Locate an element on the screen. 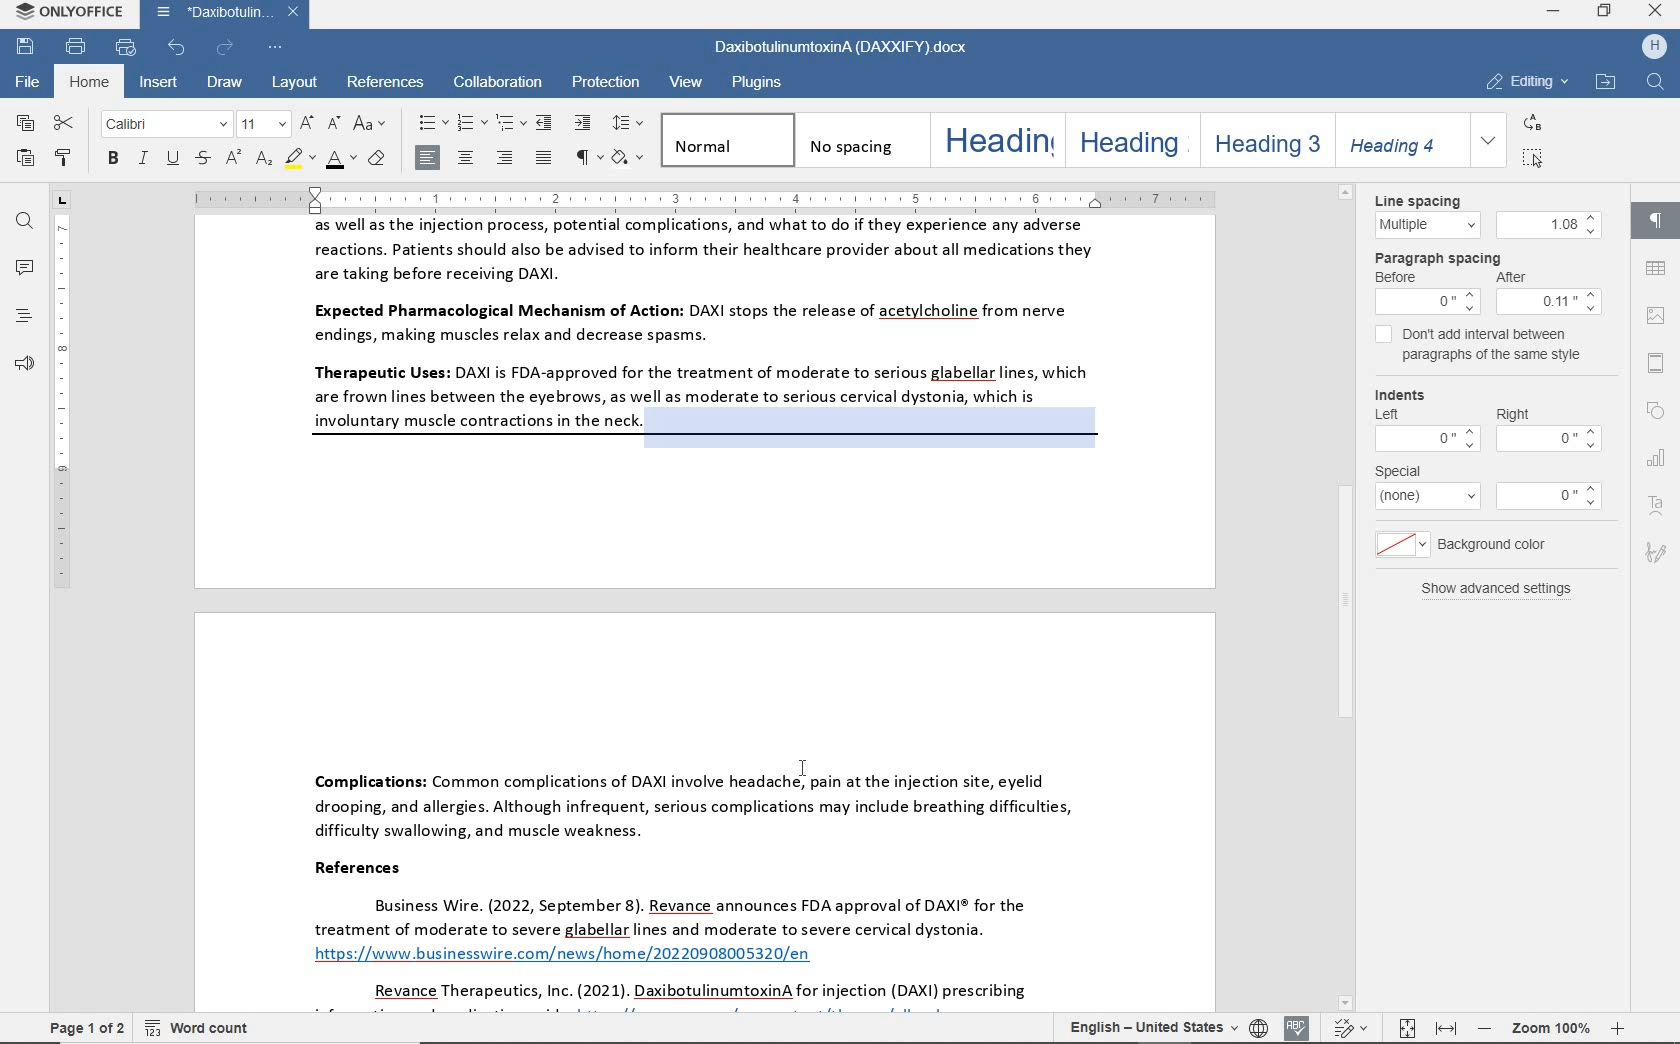 Image resolution: width=1680 pixels, height=1044 pixels. decrement font size is located at coordinates (332, 122).